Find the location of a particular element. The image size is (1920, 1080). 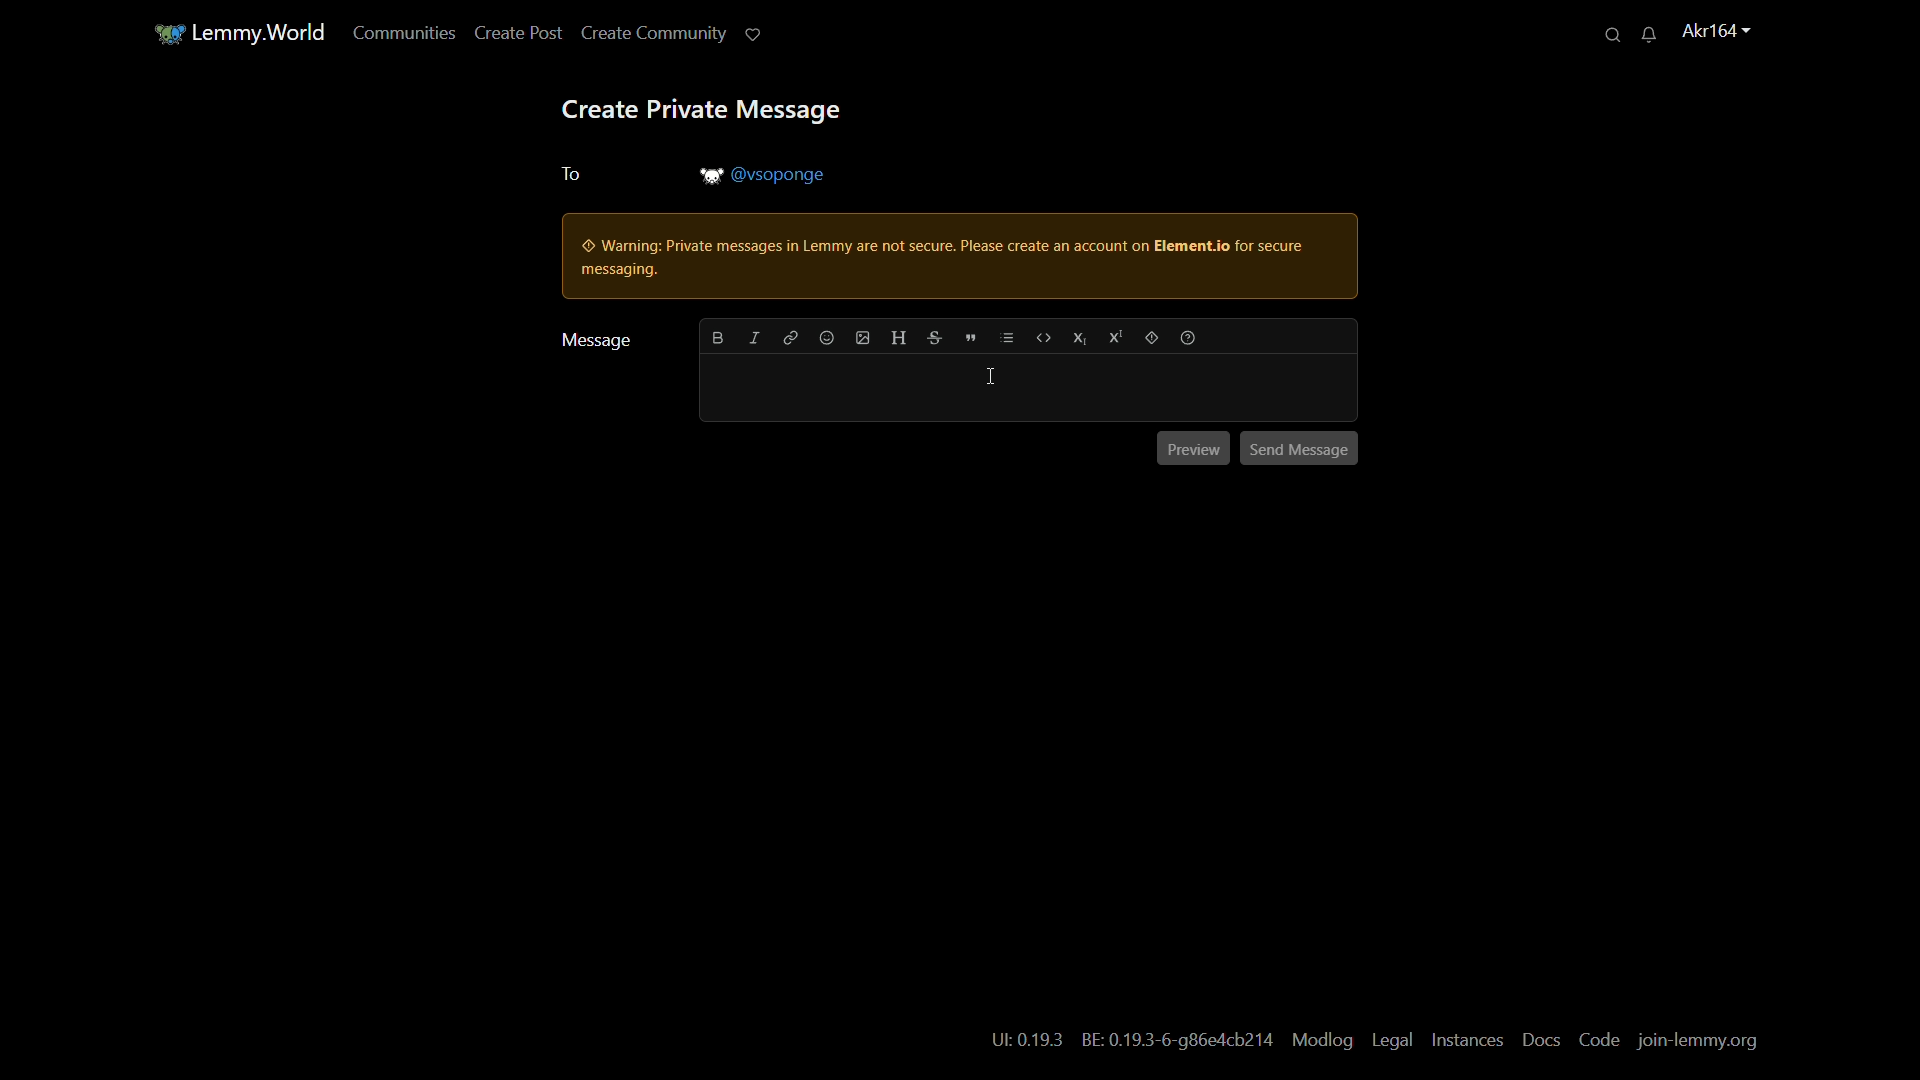

lemmy.world is located at coordinates (248, 32).